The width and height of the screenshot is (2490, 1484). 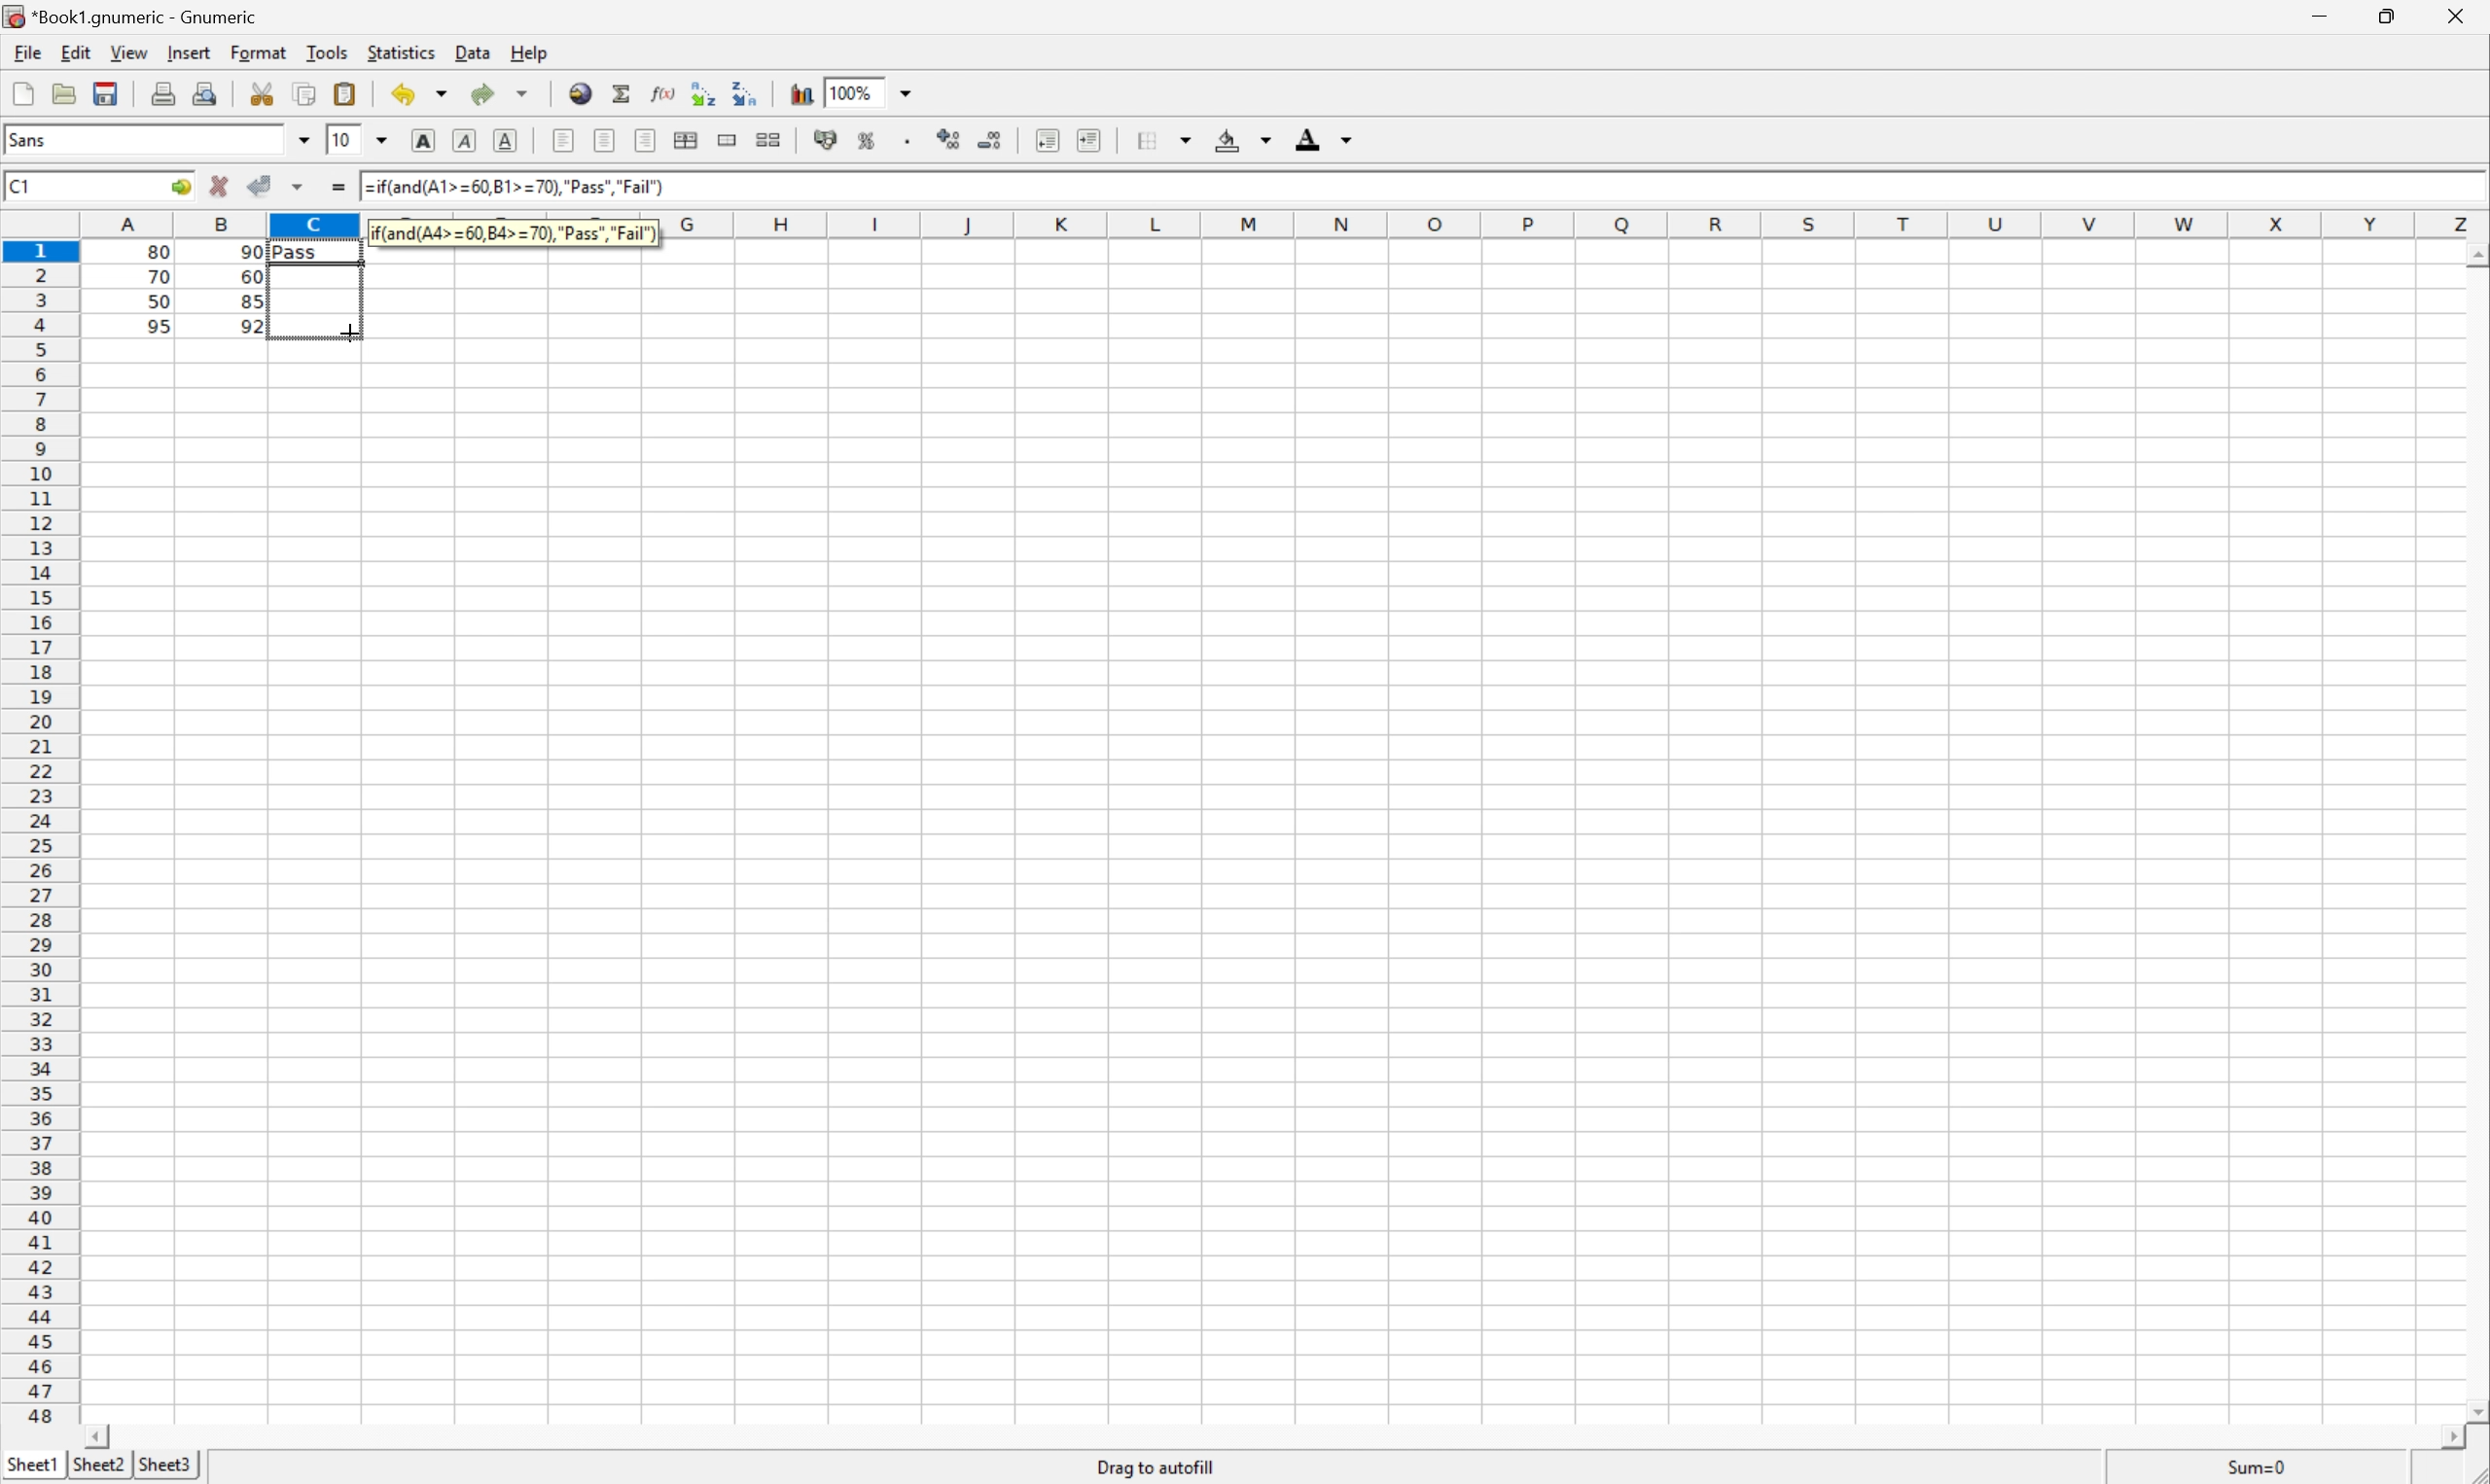 I want to click on Cursor, so click(x=347, y=330).